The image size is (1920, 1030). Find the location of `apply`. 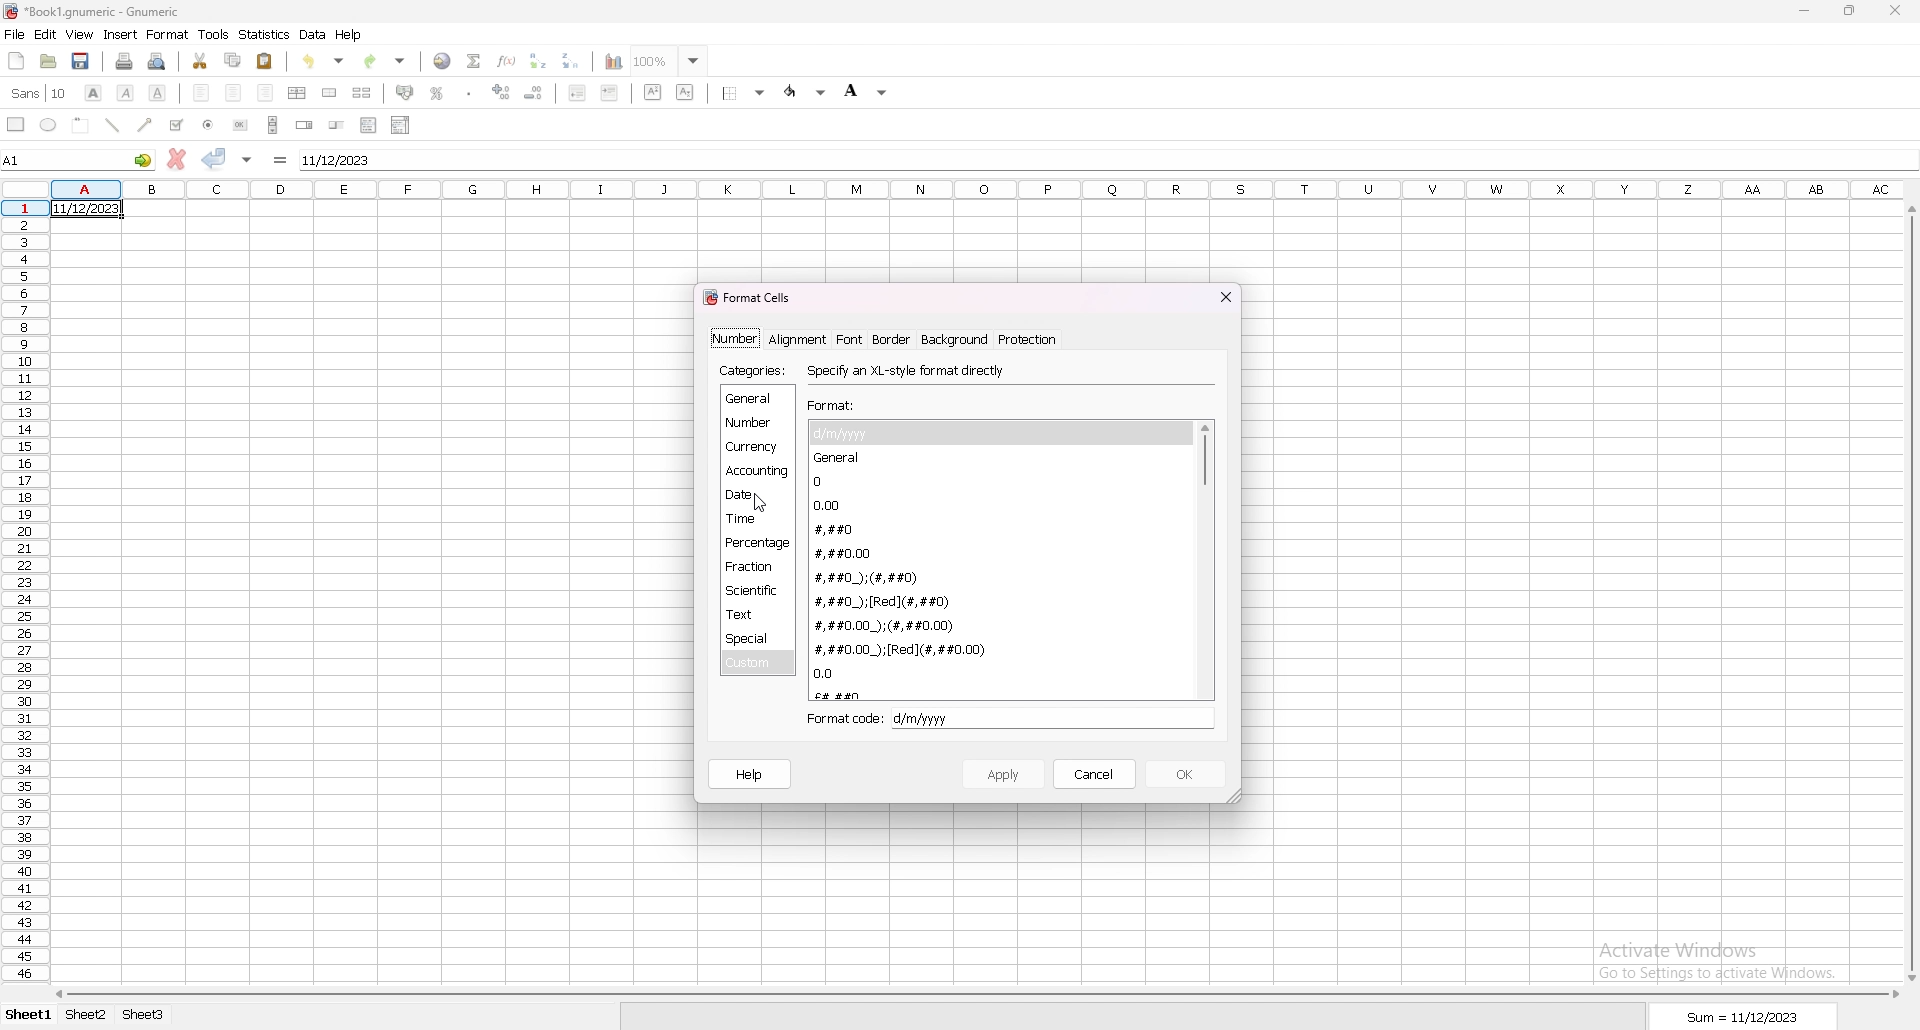

apply is located at coordinates (1005, 775).